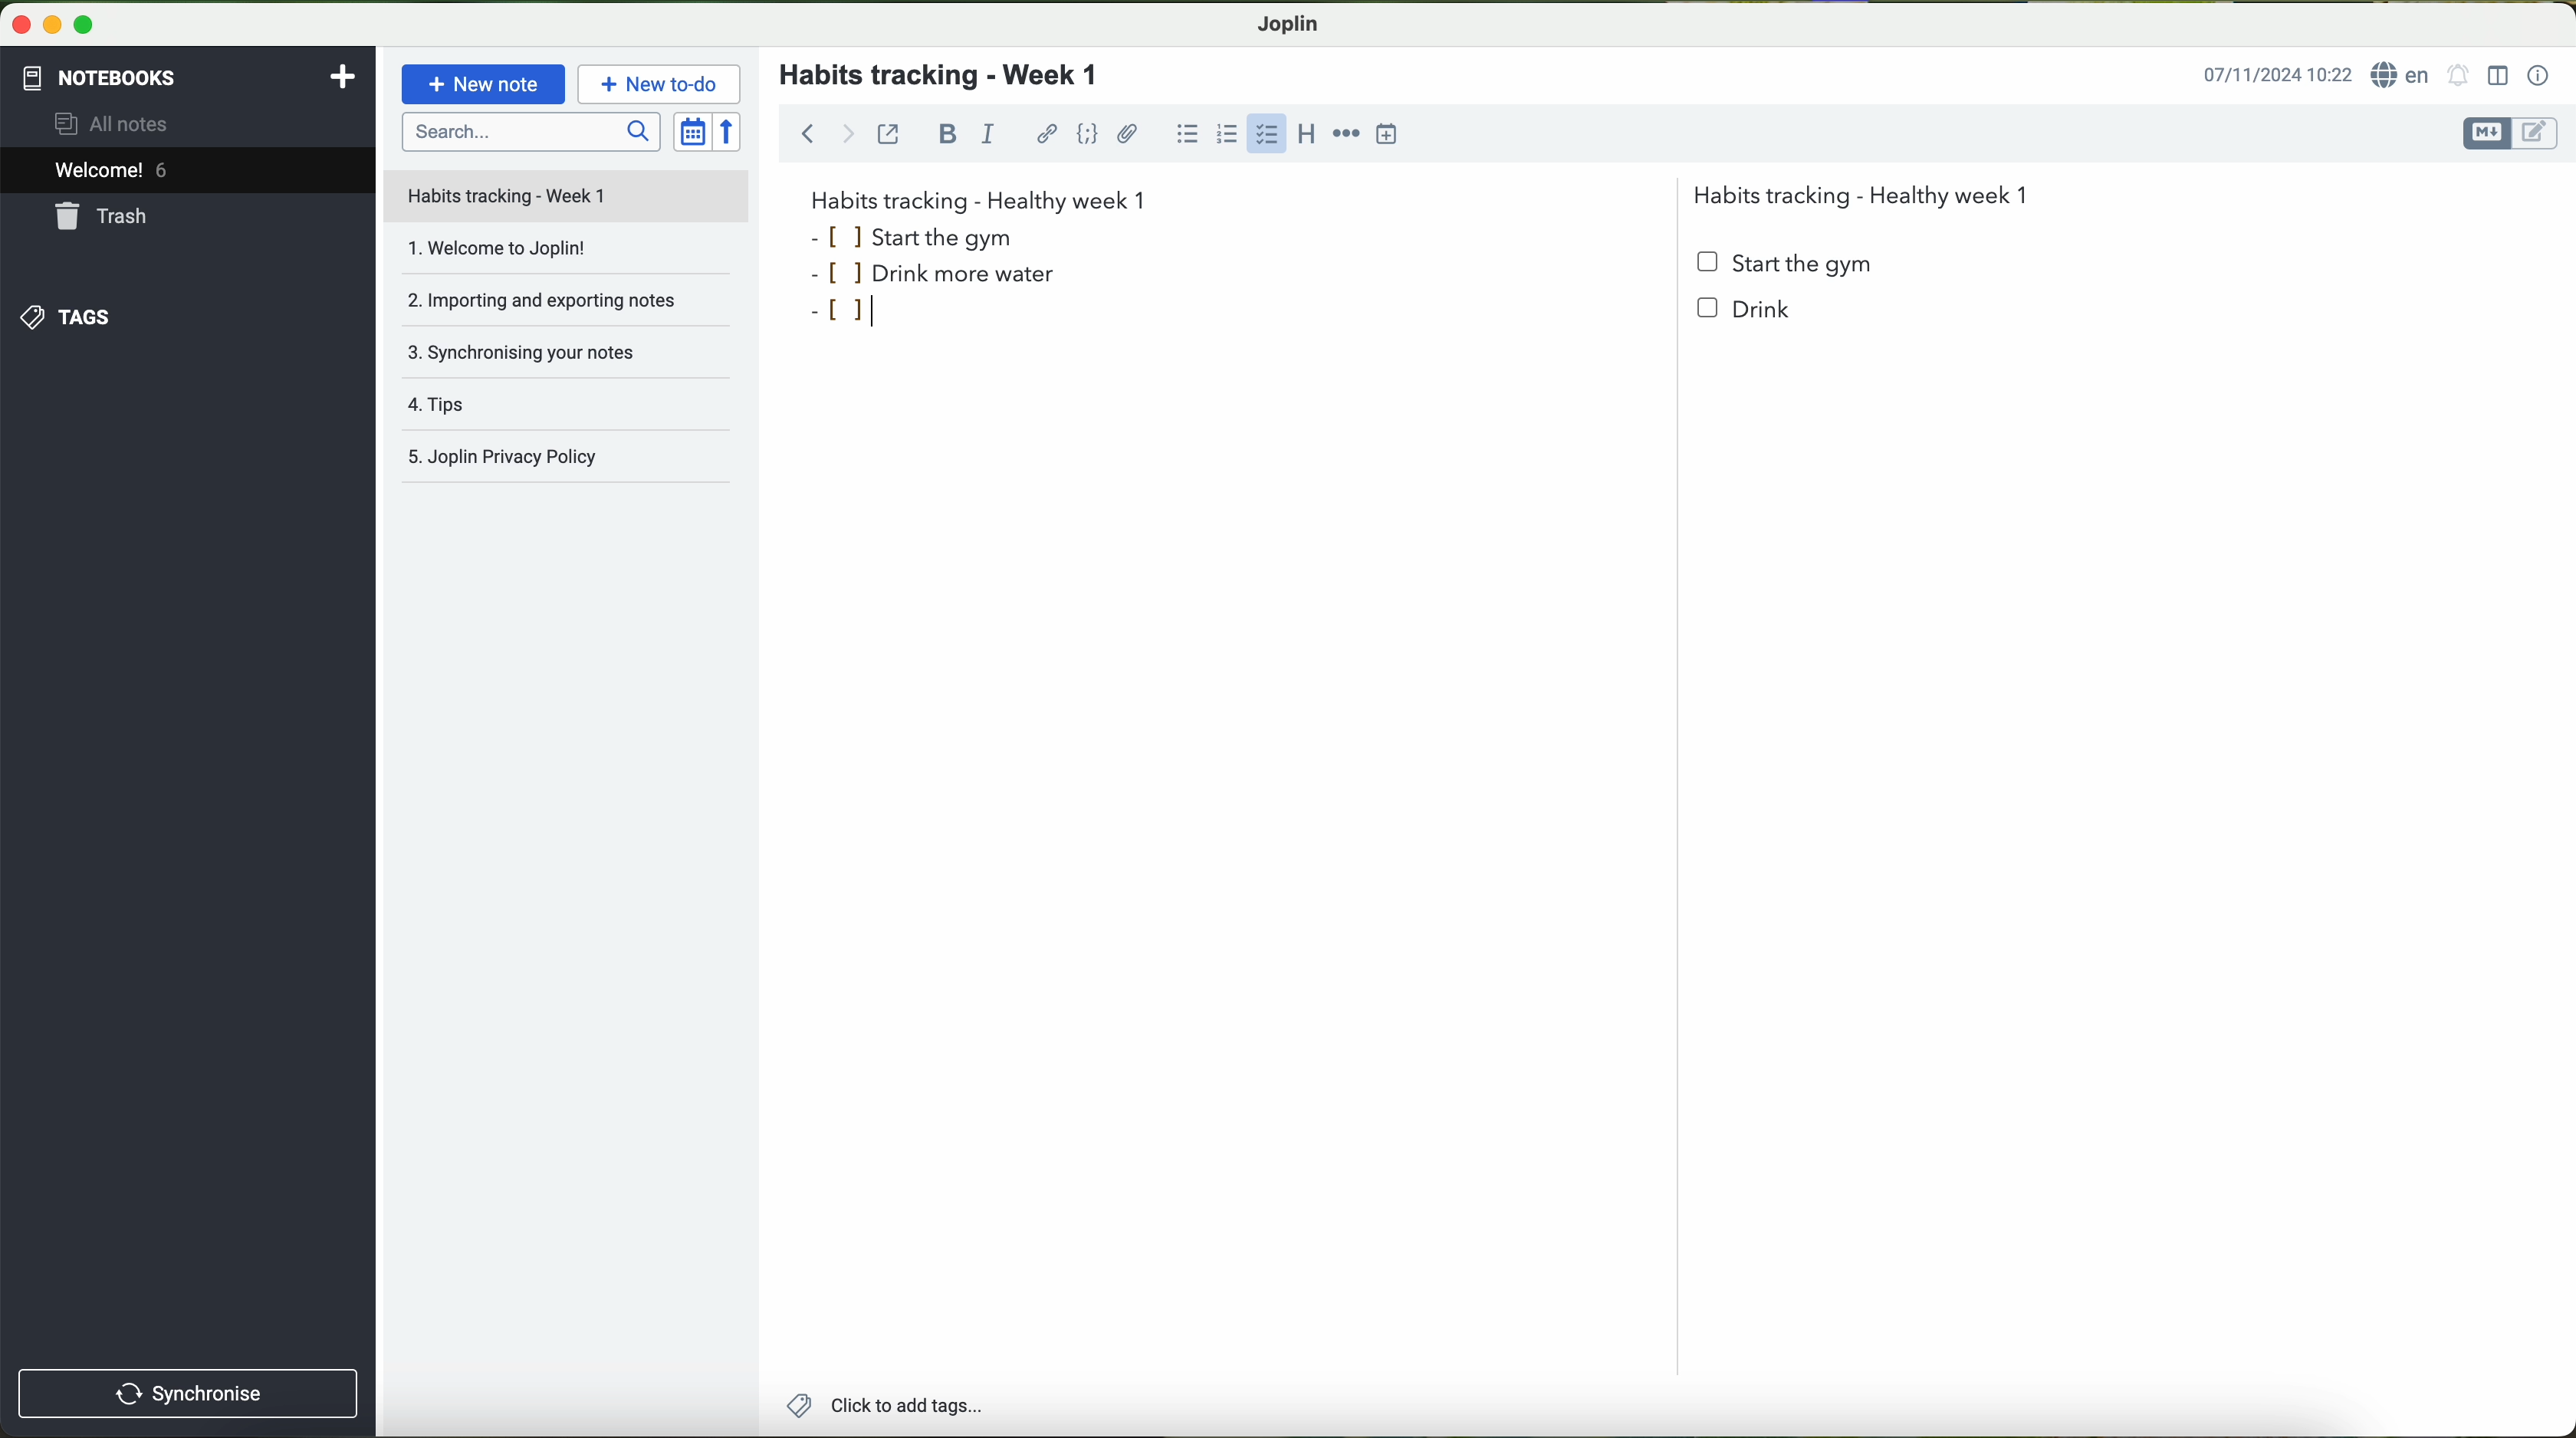 The height and width of the screenshot is (1438, 2576). What do you see at coordinates (1870, 191) in the screenshot?
I see `Habits tracking - Healthy week 1` at bounding box center [1870, 191].